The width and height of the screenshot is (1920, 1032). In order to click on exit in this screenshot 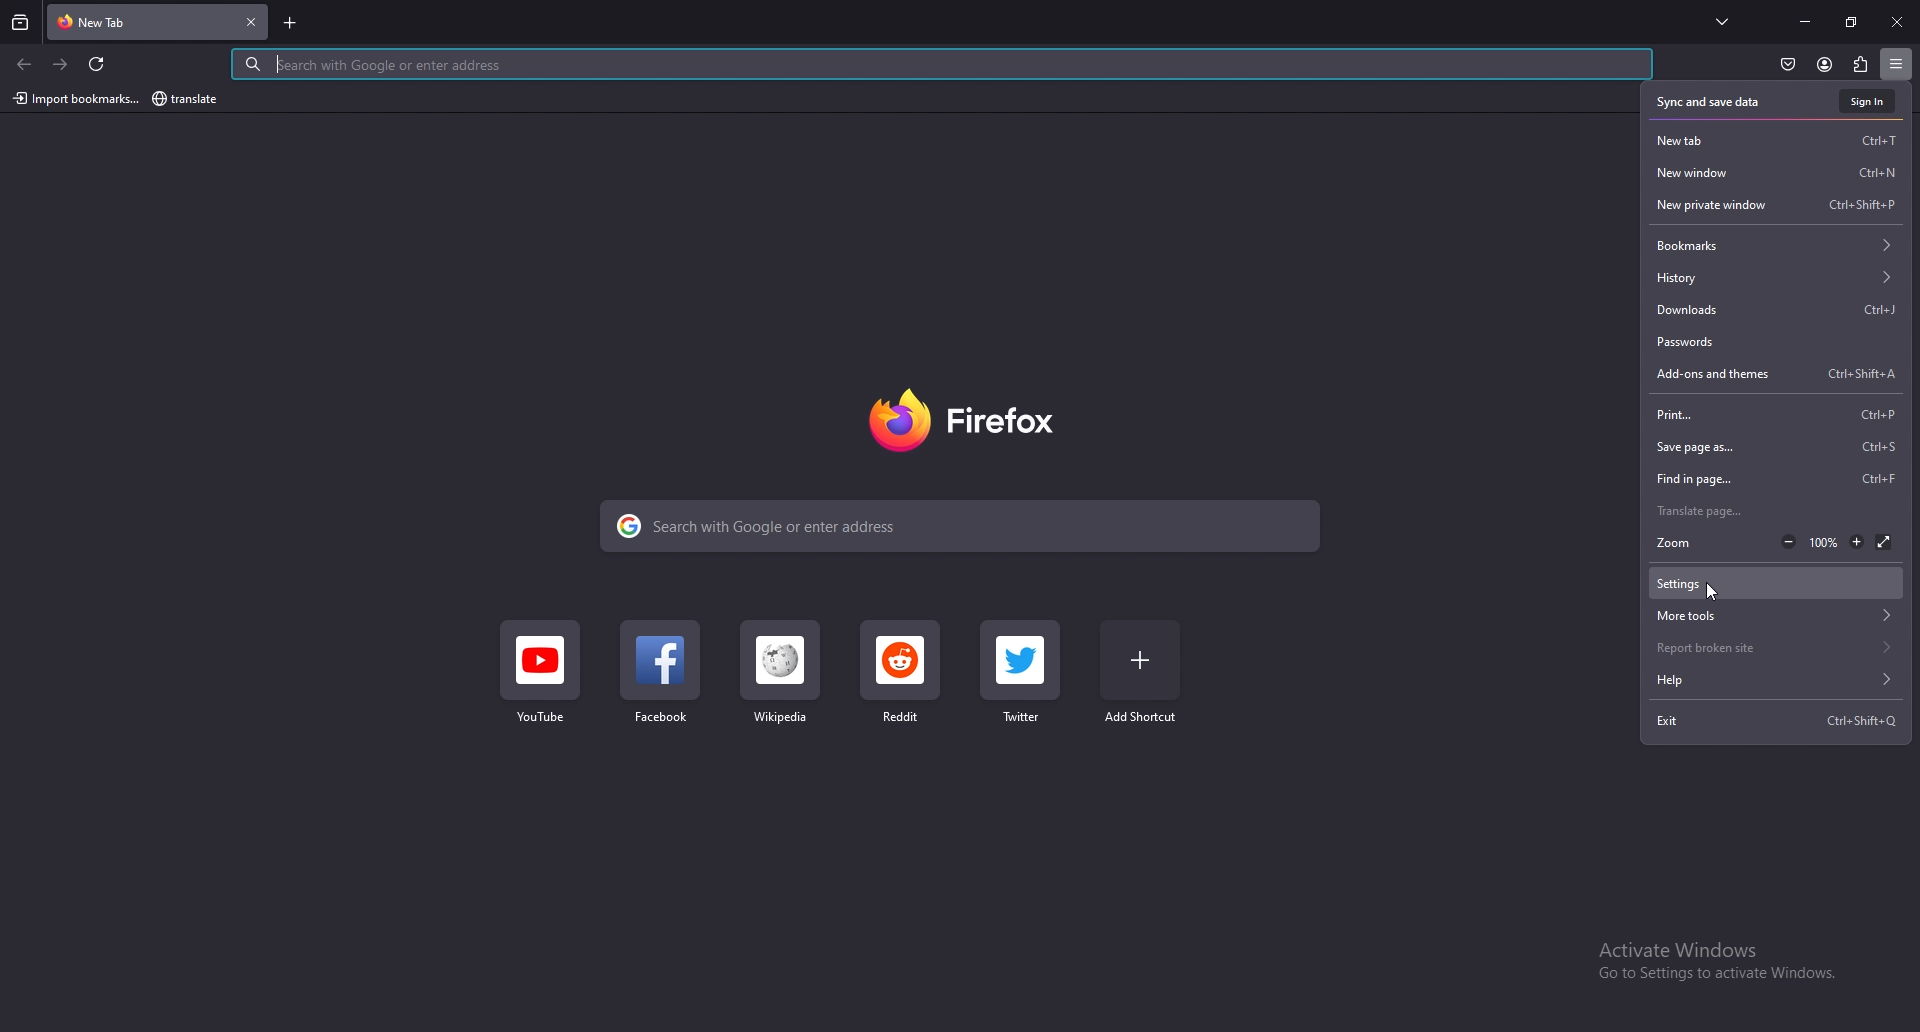, I will do `click(1775, 720)`.